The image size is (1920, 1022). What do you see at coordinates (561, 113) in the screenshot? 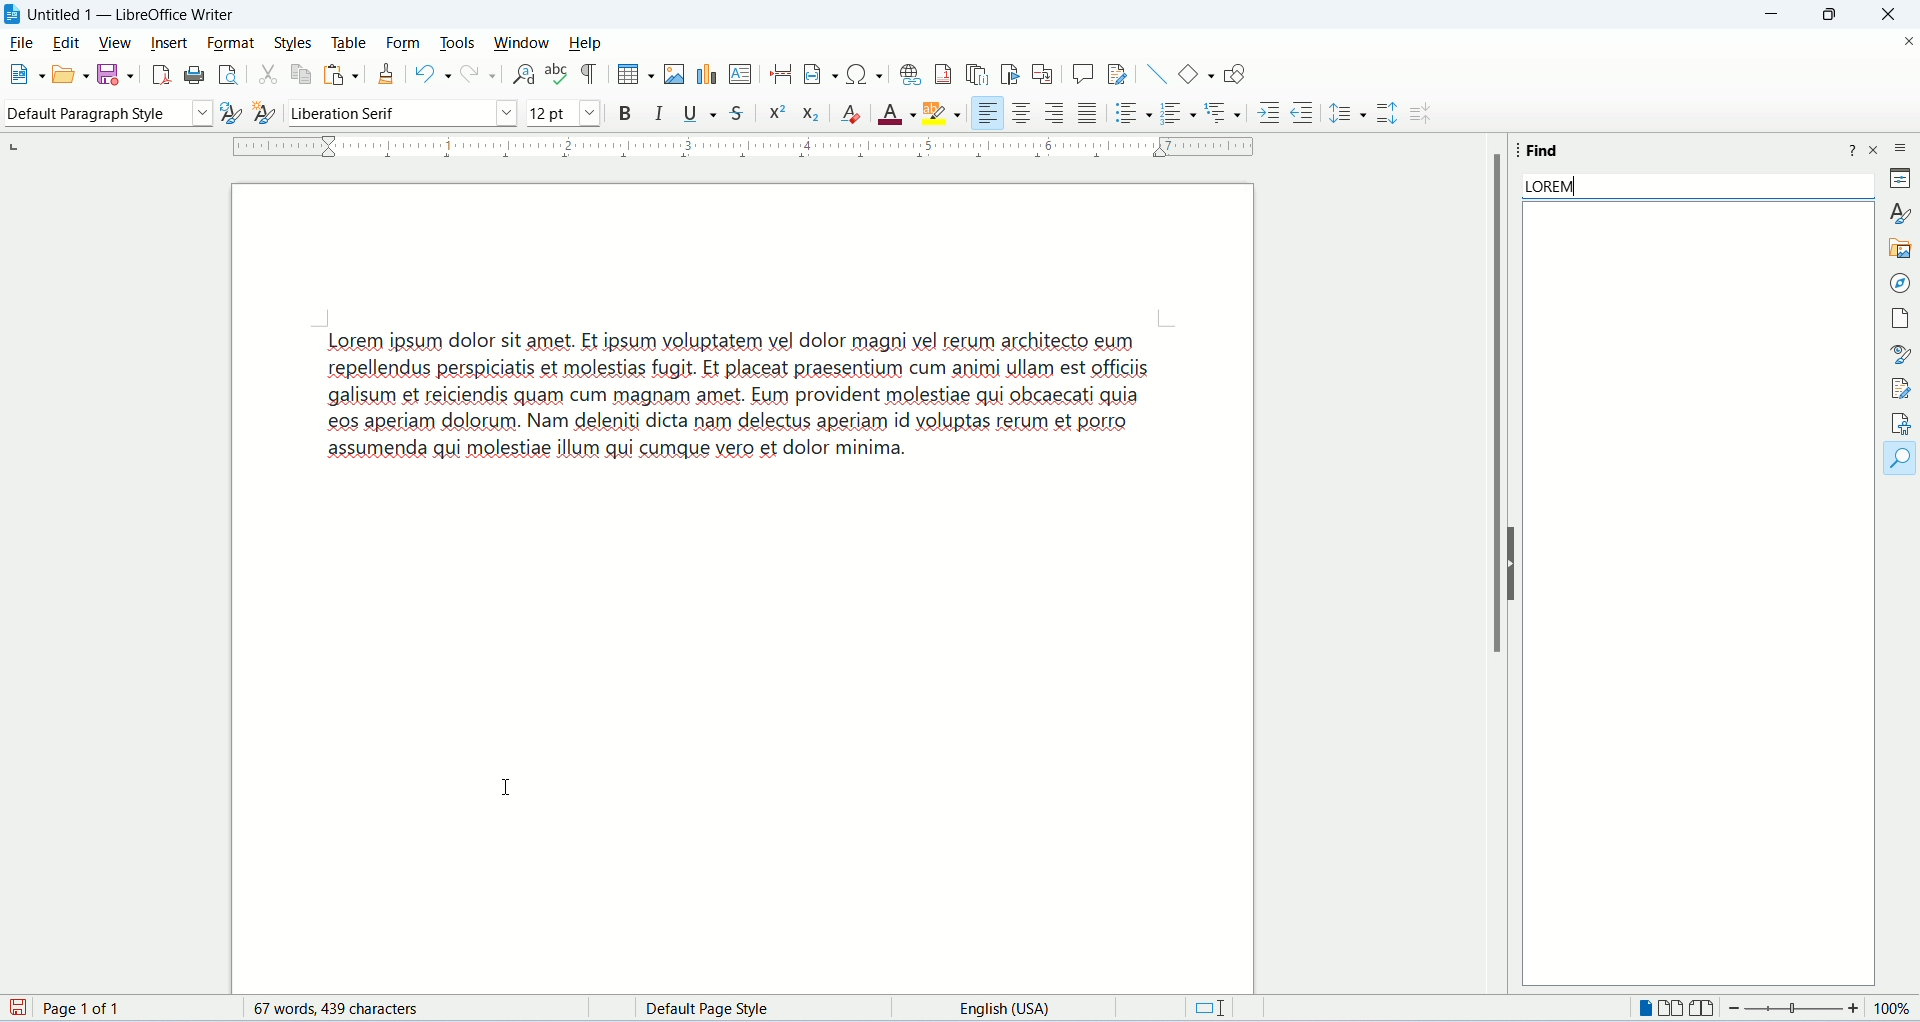
I see `font size` at bounding box center [561, 113].